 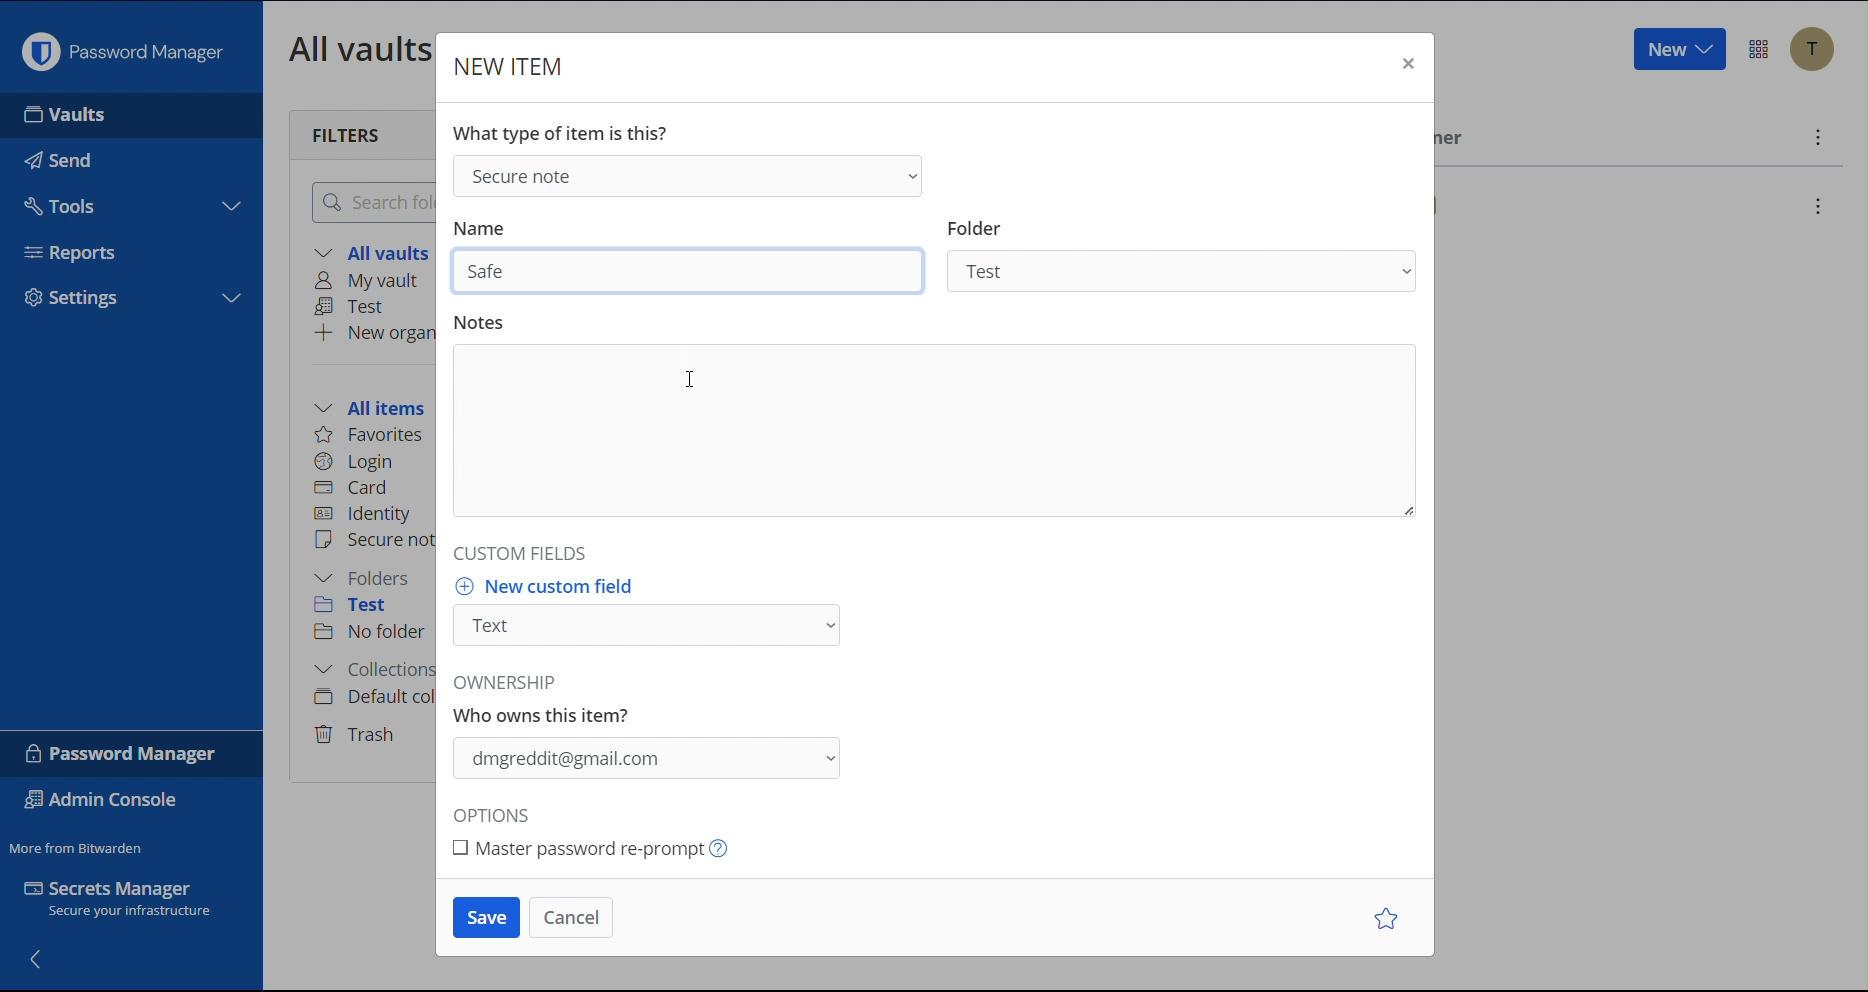 What do you see at coordinates (515, 552) in the screenshot?
I see `Custom Fields` at bounding box center [515, 552].